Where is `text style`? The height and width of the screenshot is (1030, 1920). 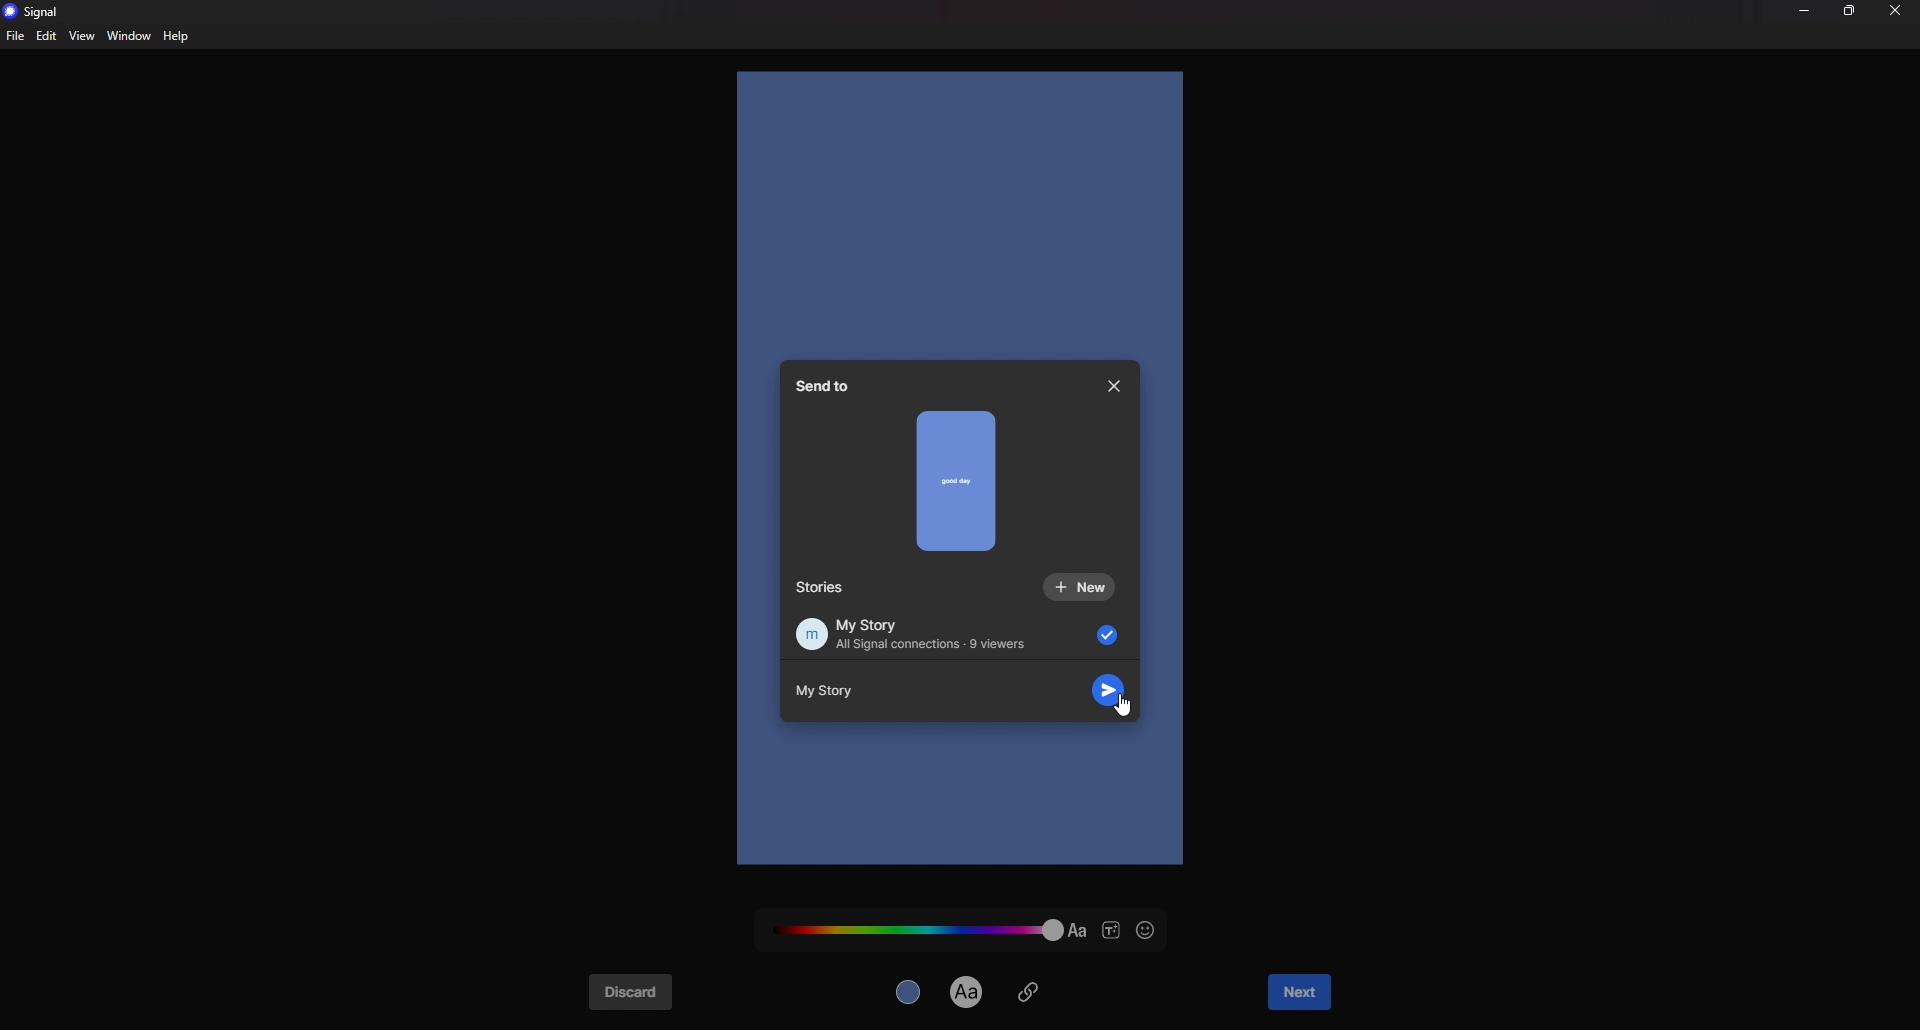
text style is located at coordinates (1112, 931).